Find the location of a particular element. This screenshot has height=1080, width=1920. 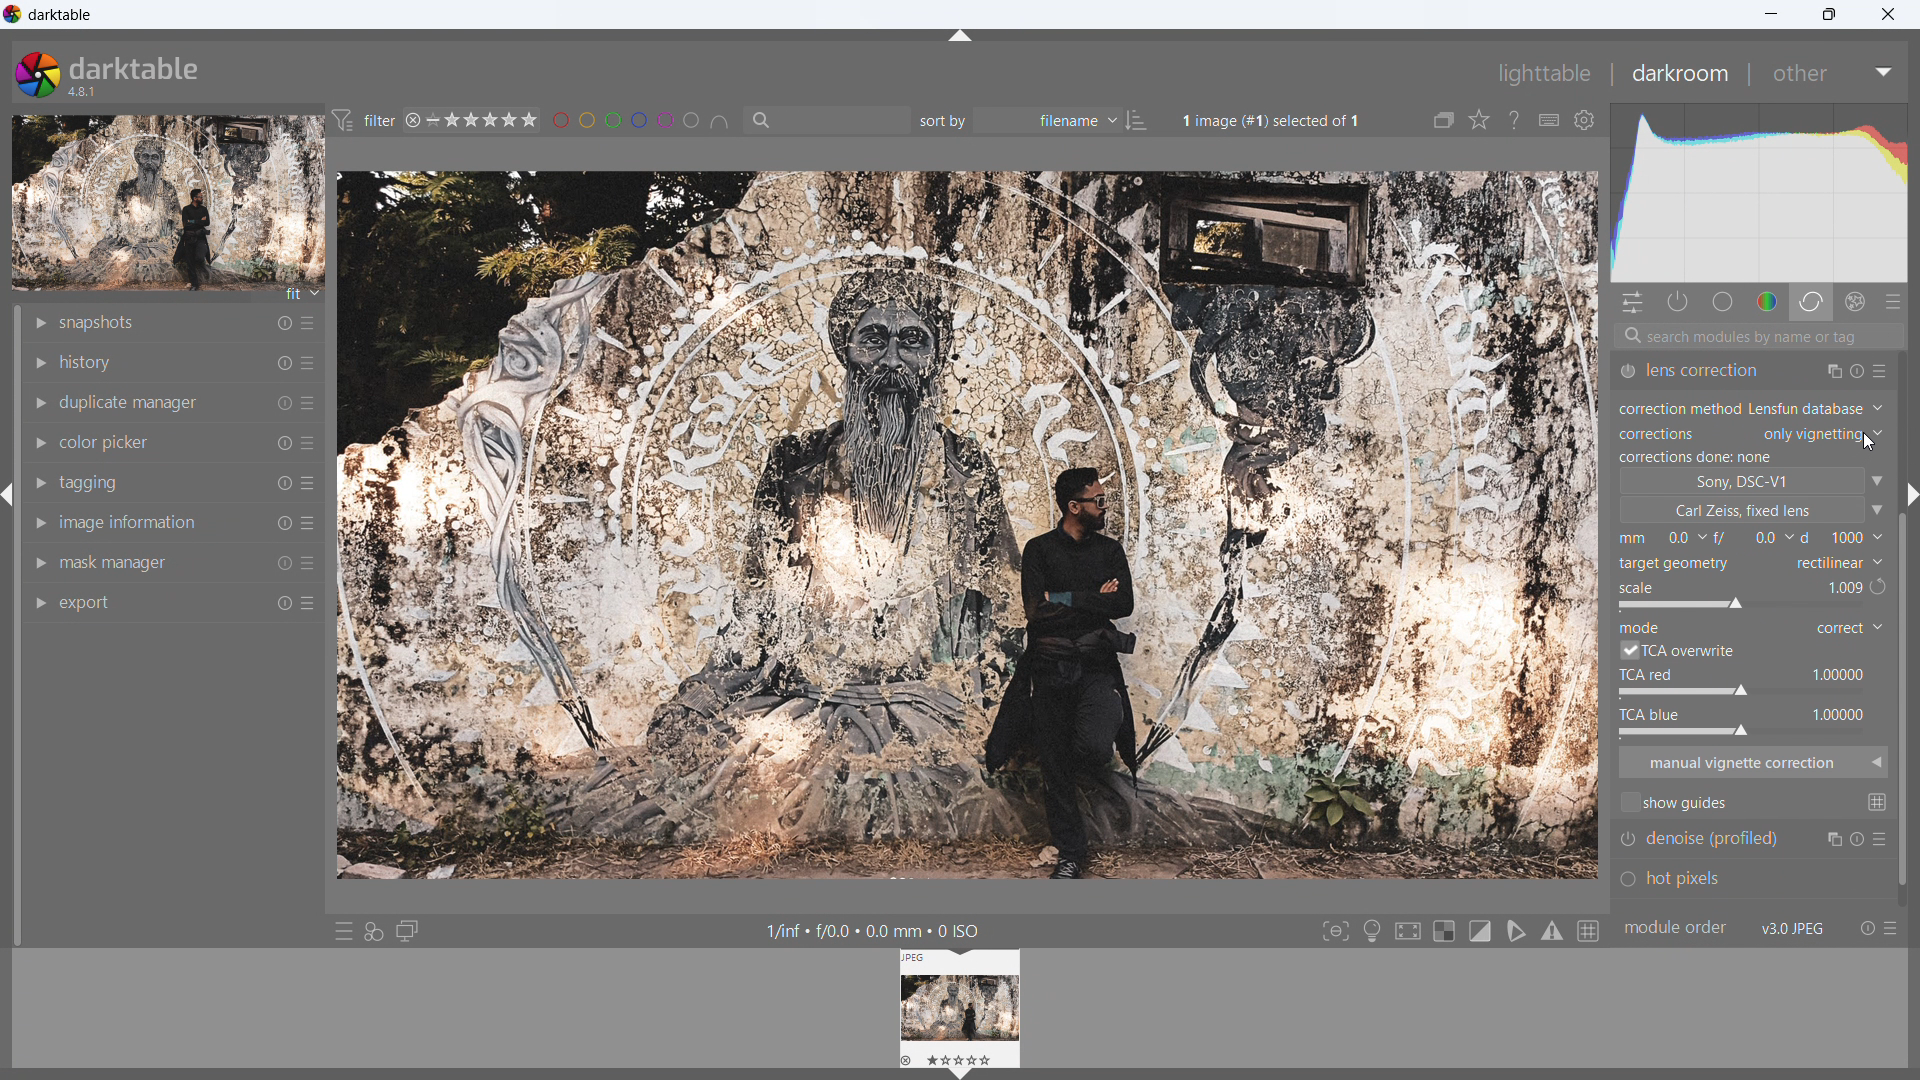

reset is located at coordinates (283, 599).